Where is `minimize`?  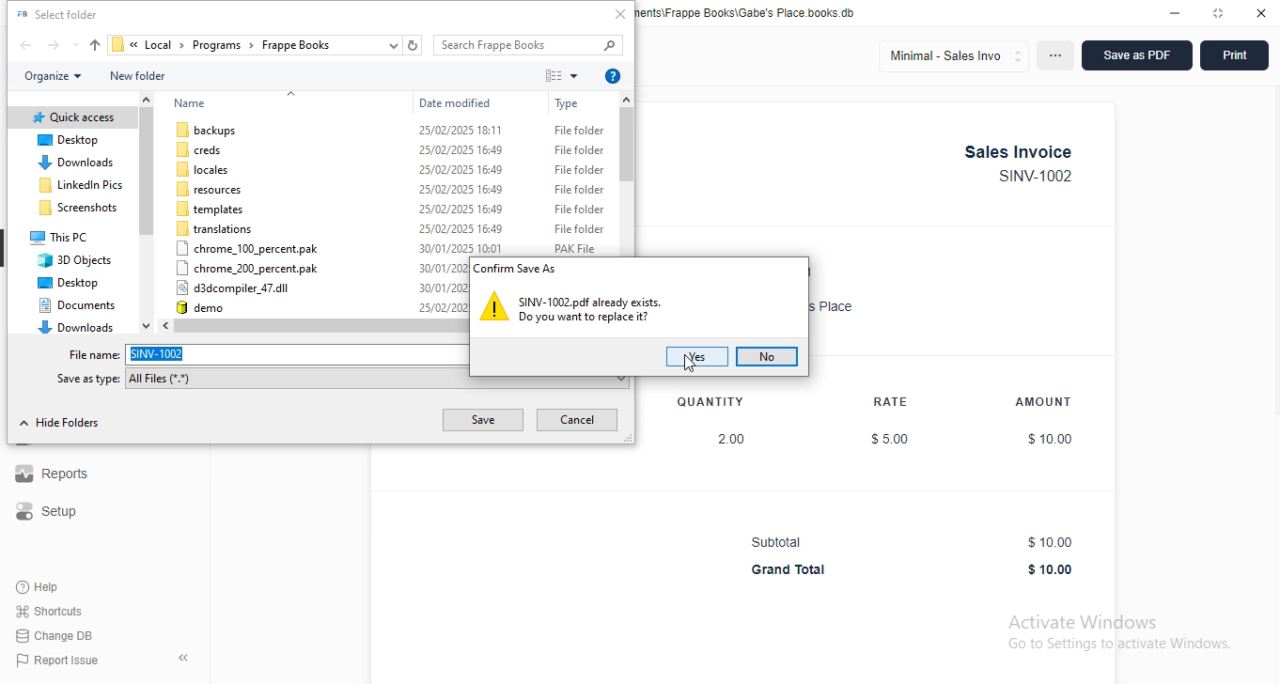
minimize is located at coordinates (1175, 13).